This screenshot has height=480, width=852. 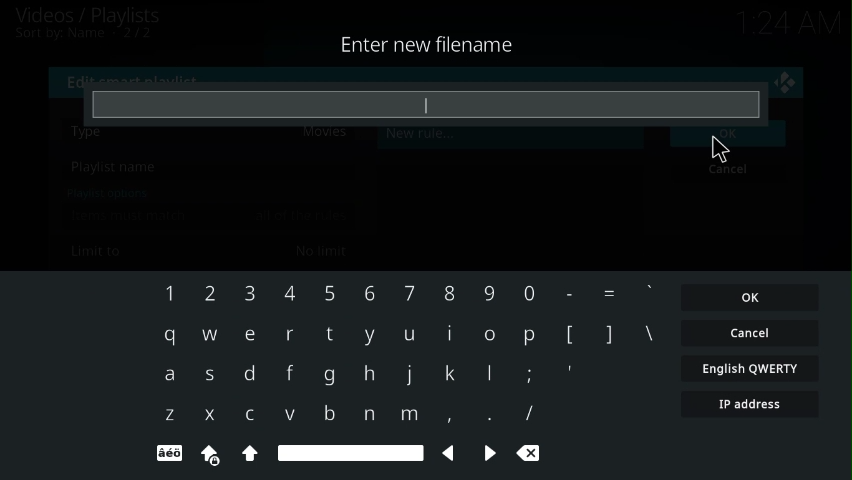 What do you see at coordinates (488, 296) in the screenshot?
I see `` at bounding box center [488, 296].